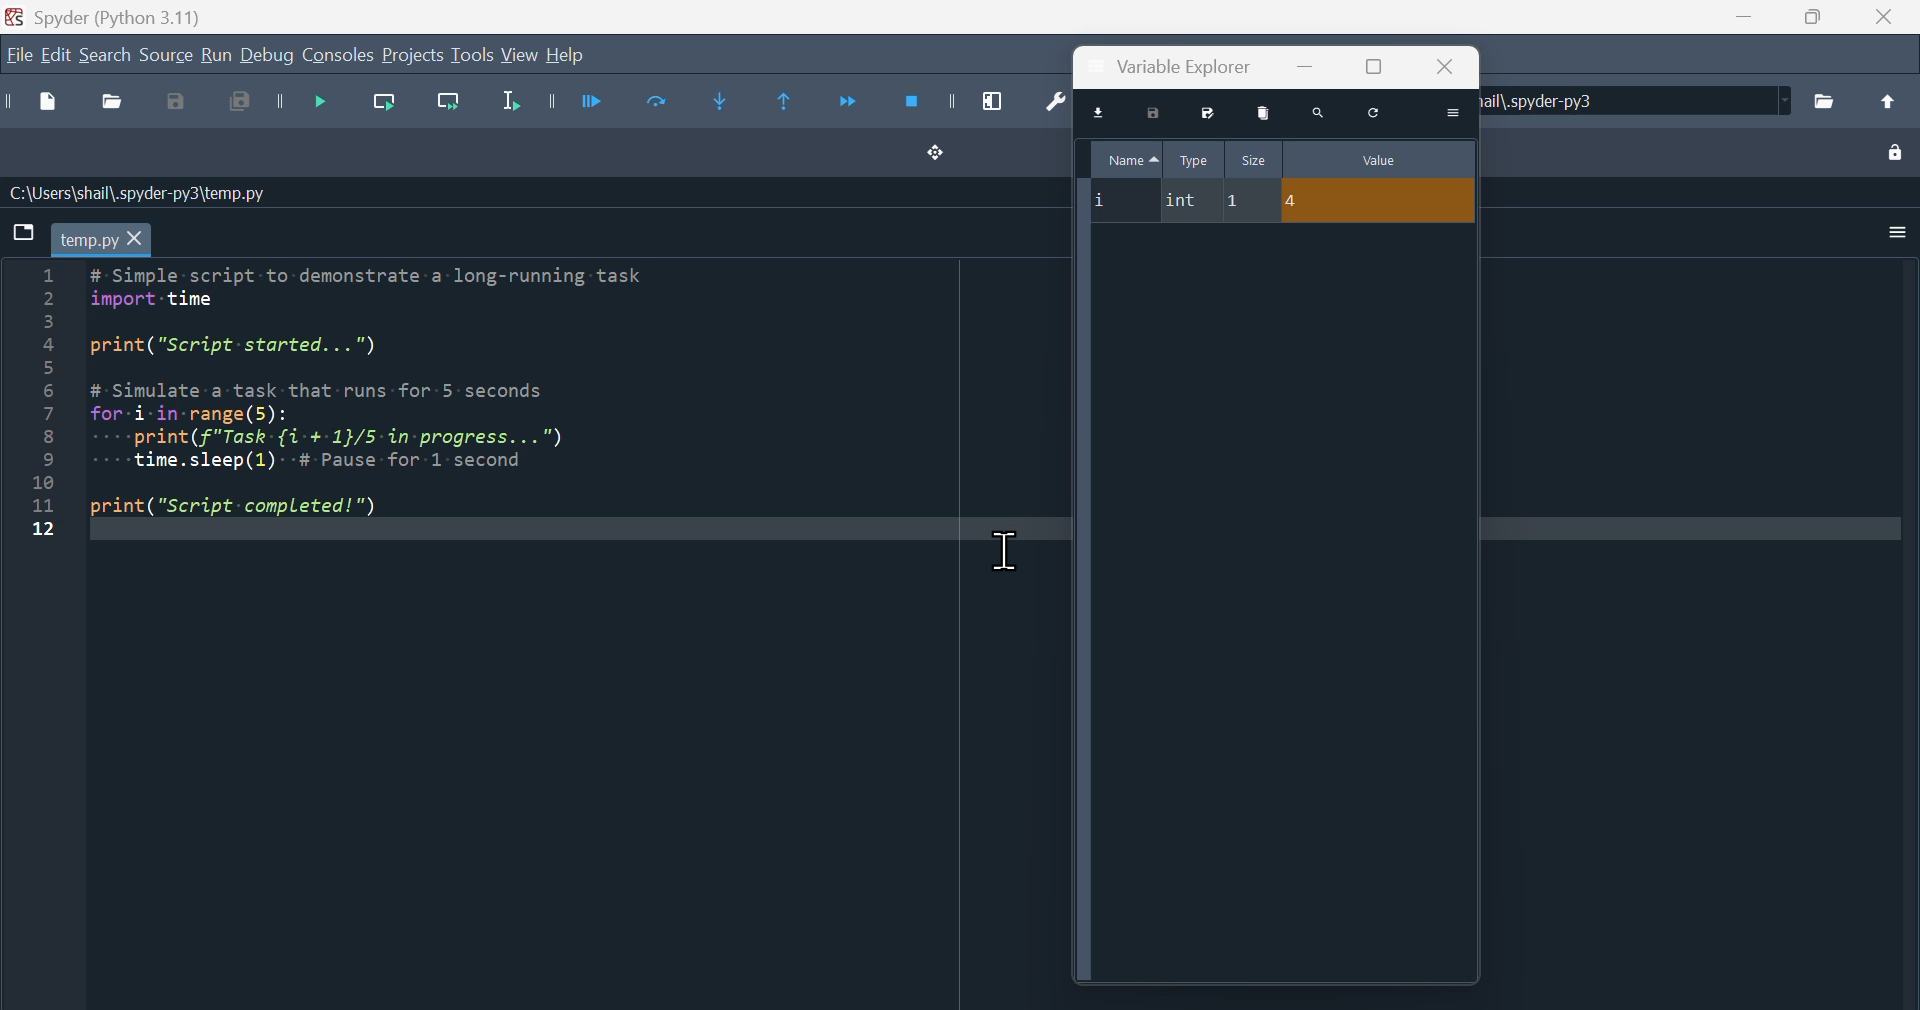 The height and width of the screenshot is (1010, 1920). Describe the element at coordinates (1014, 551) in the screenshot. I see `Cursor` at that location.